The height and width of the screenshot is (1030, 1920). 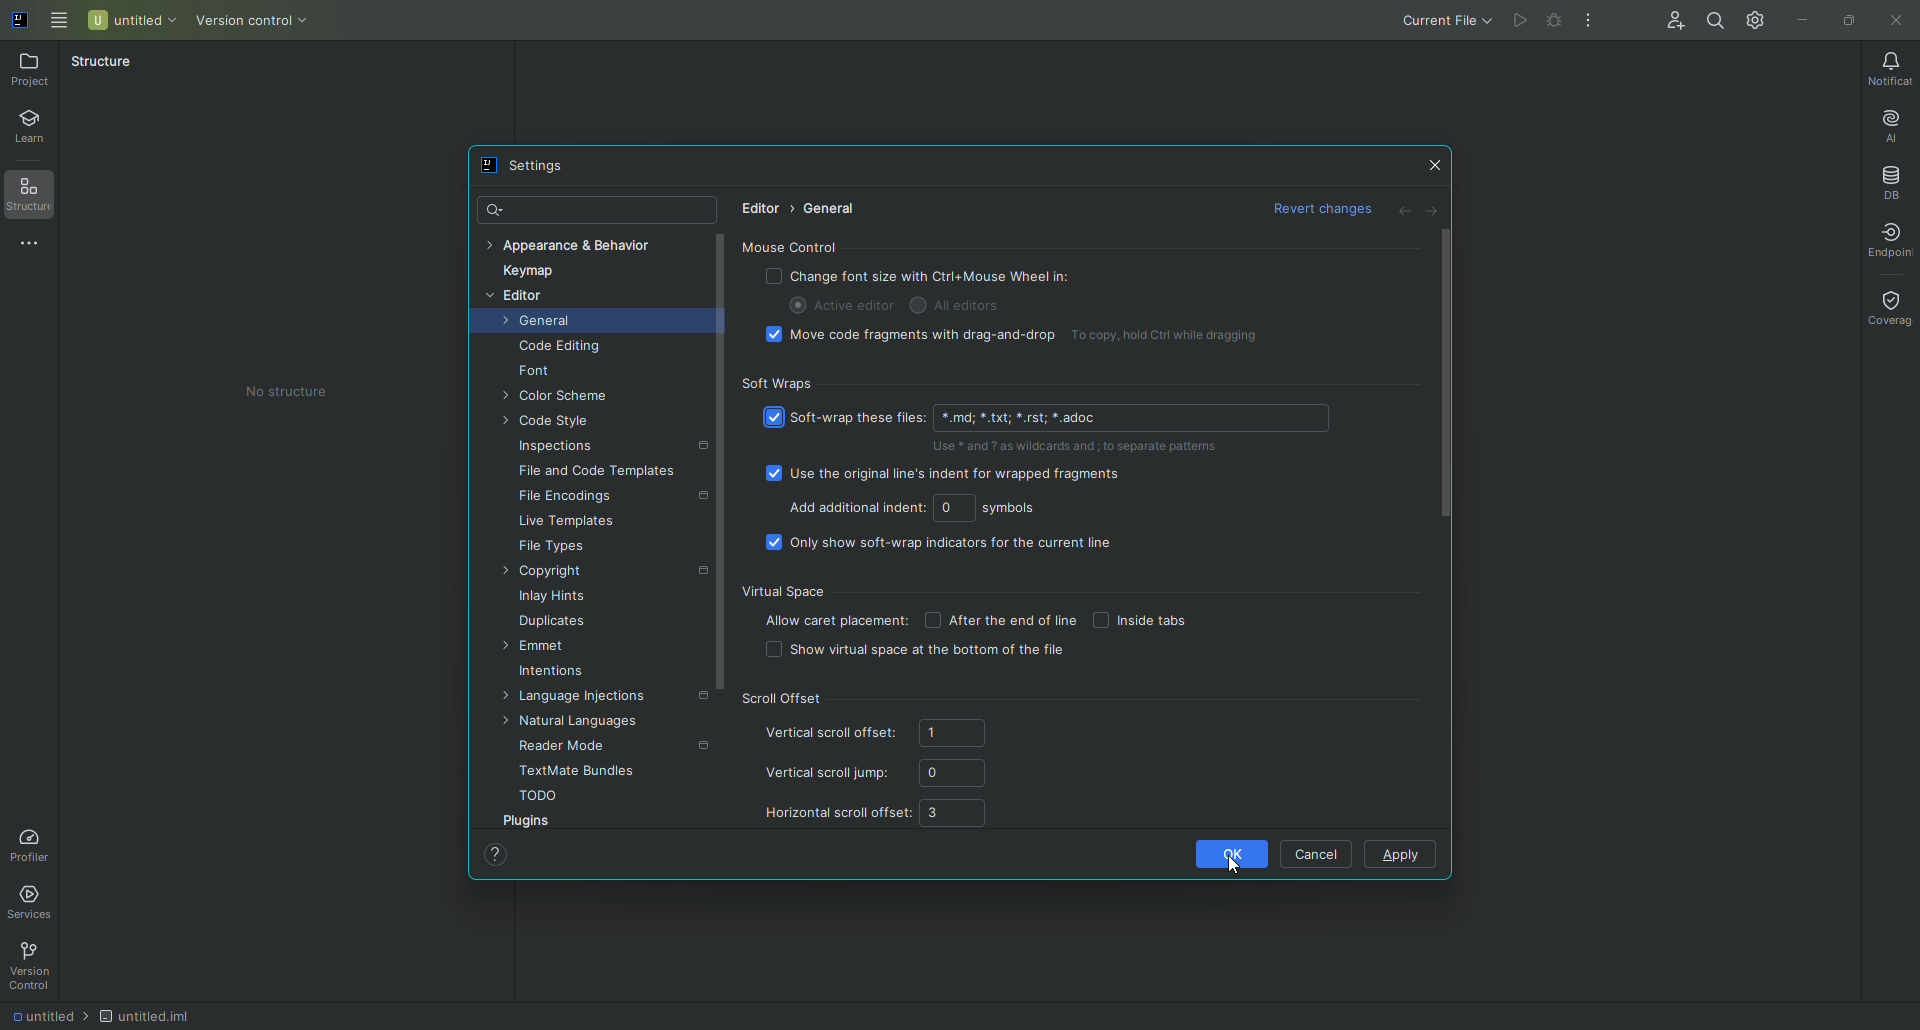 What do you see at coordinates (61, 23) in the screenshot?
I see `Main Menu` at bounding box center [61, 23].